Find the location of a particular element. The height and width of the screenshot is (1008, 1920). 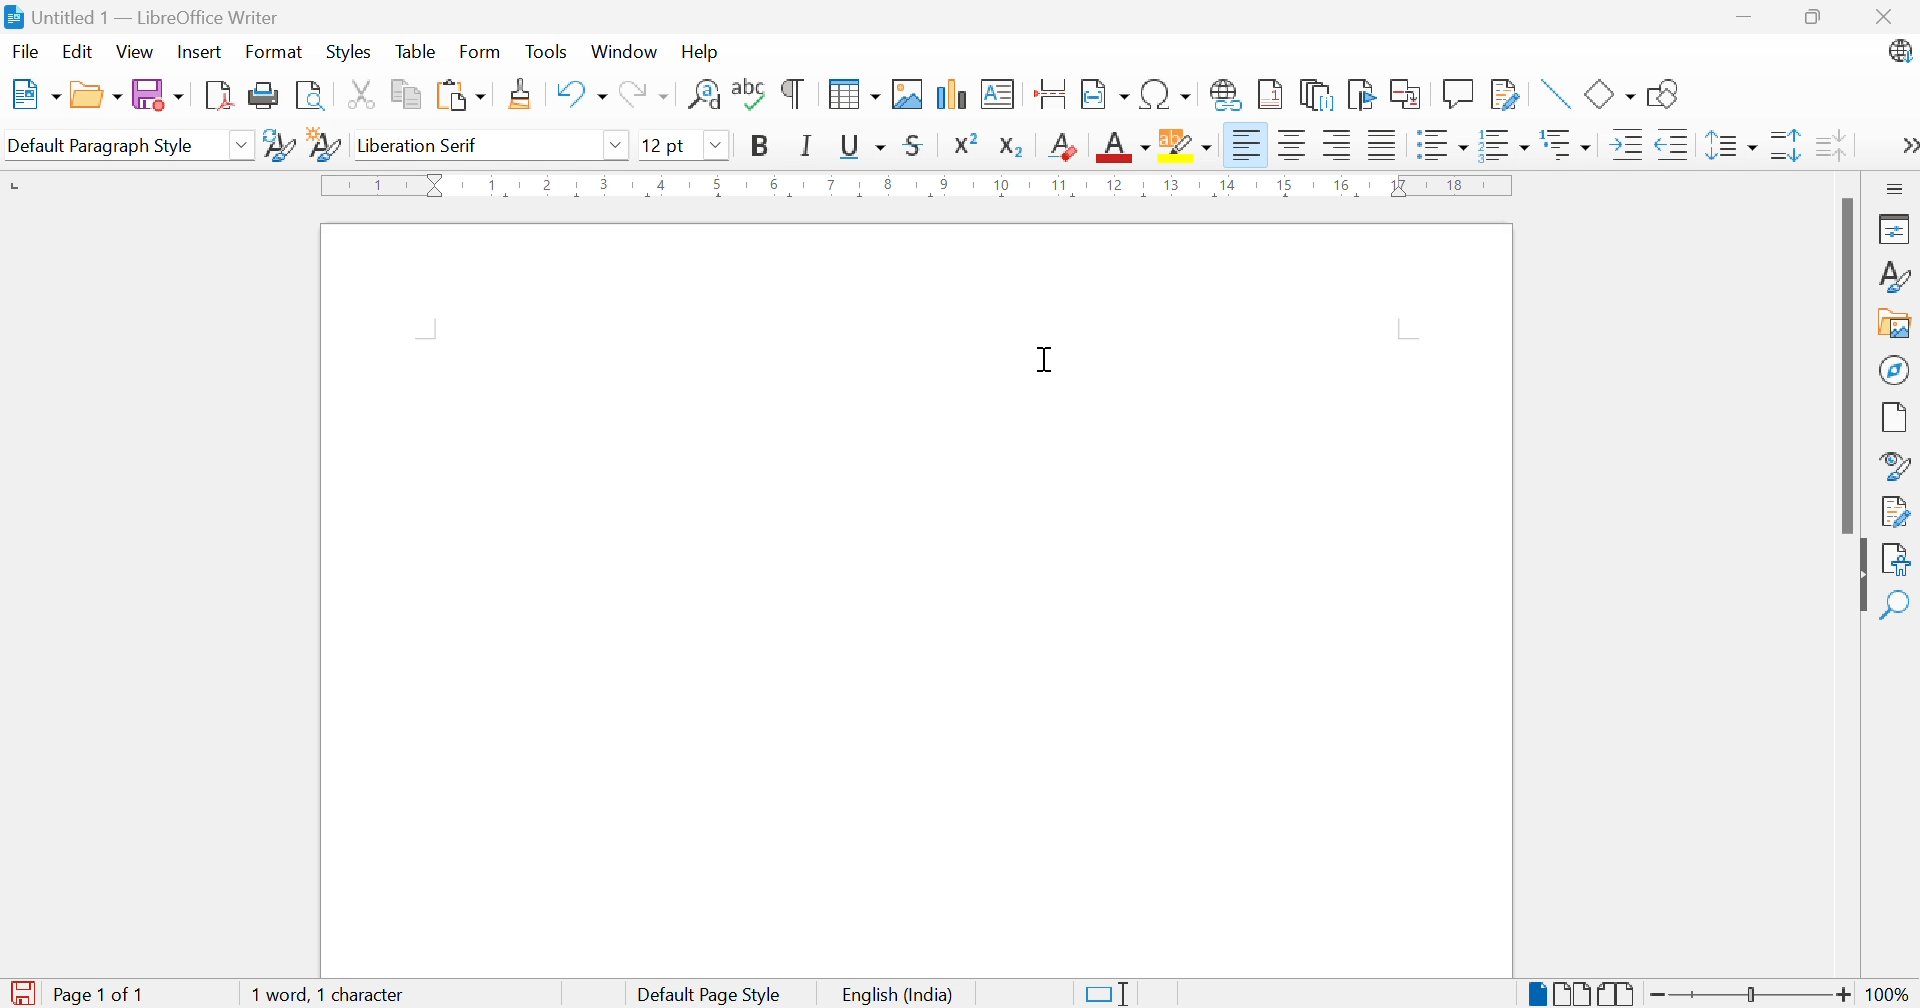

Select Outline Format is located at coordinates (1568, 145).